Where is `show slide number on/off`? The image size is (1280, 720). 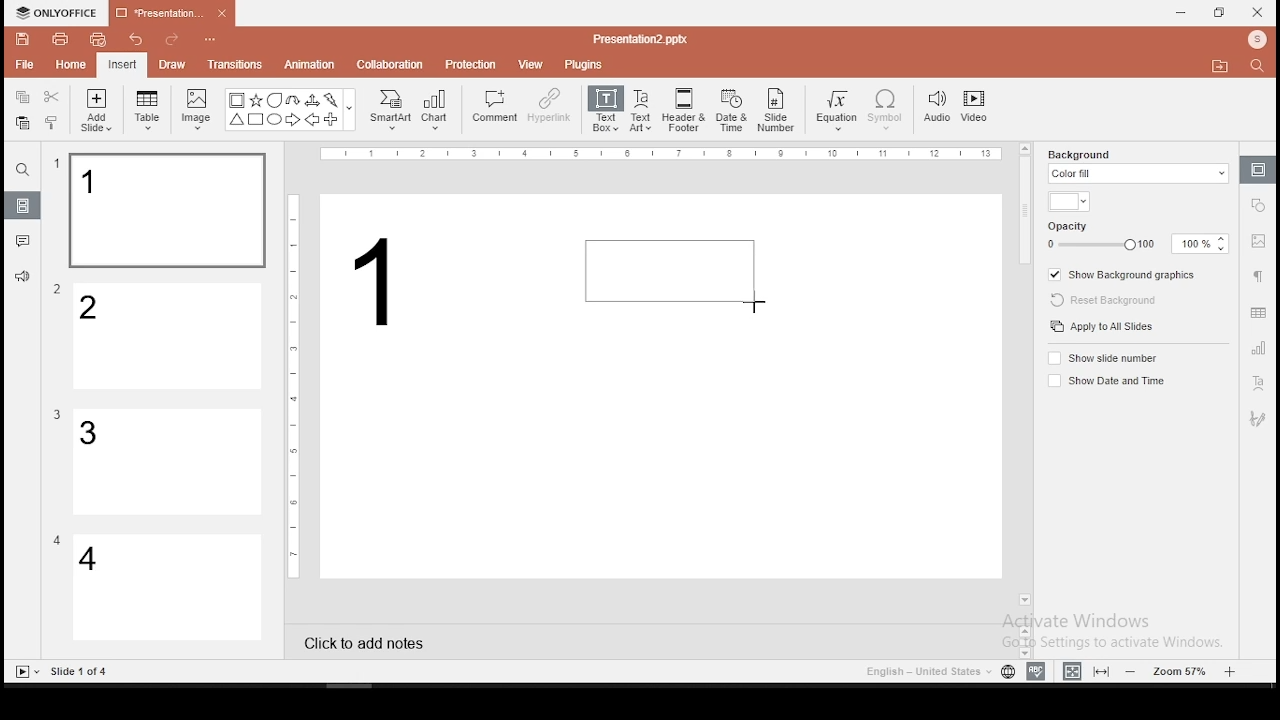
show slide number on/off is located at coordinates (1104, 357).